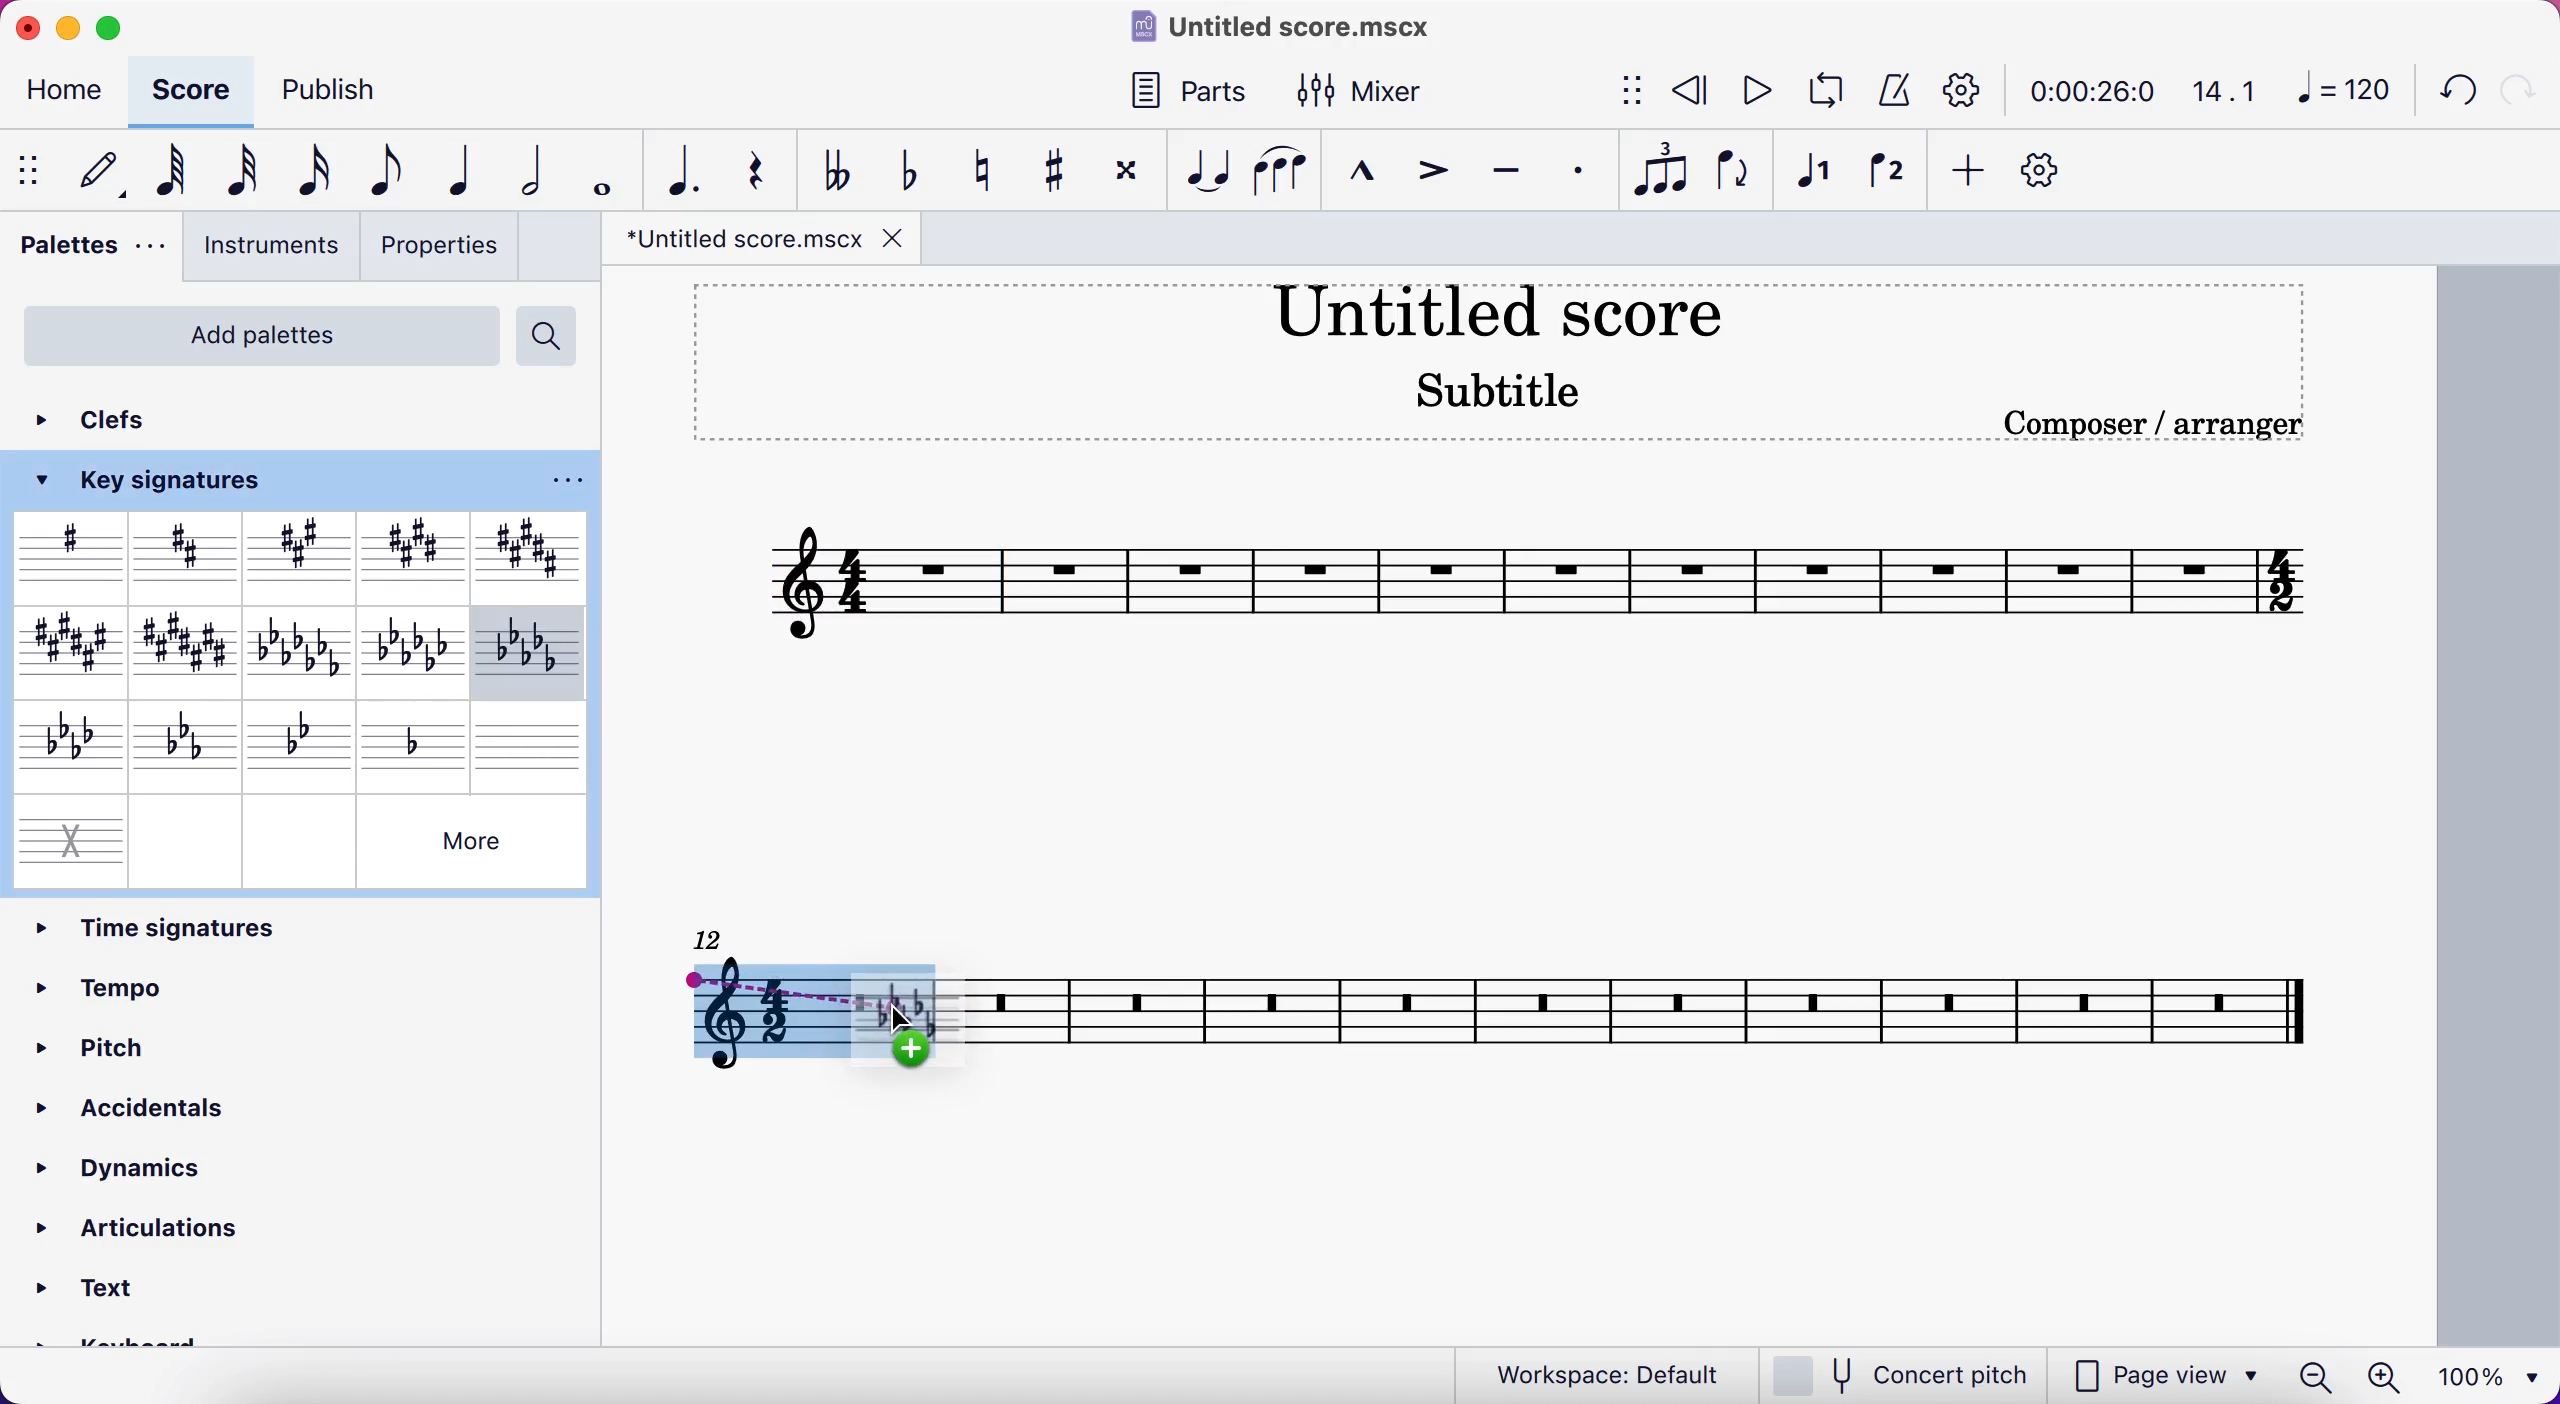 This screenshot has width=2560, height=1404. Describe the element at coordinates (417, 650) in the screenshot. I see `E minor` at that location.